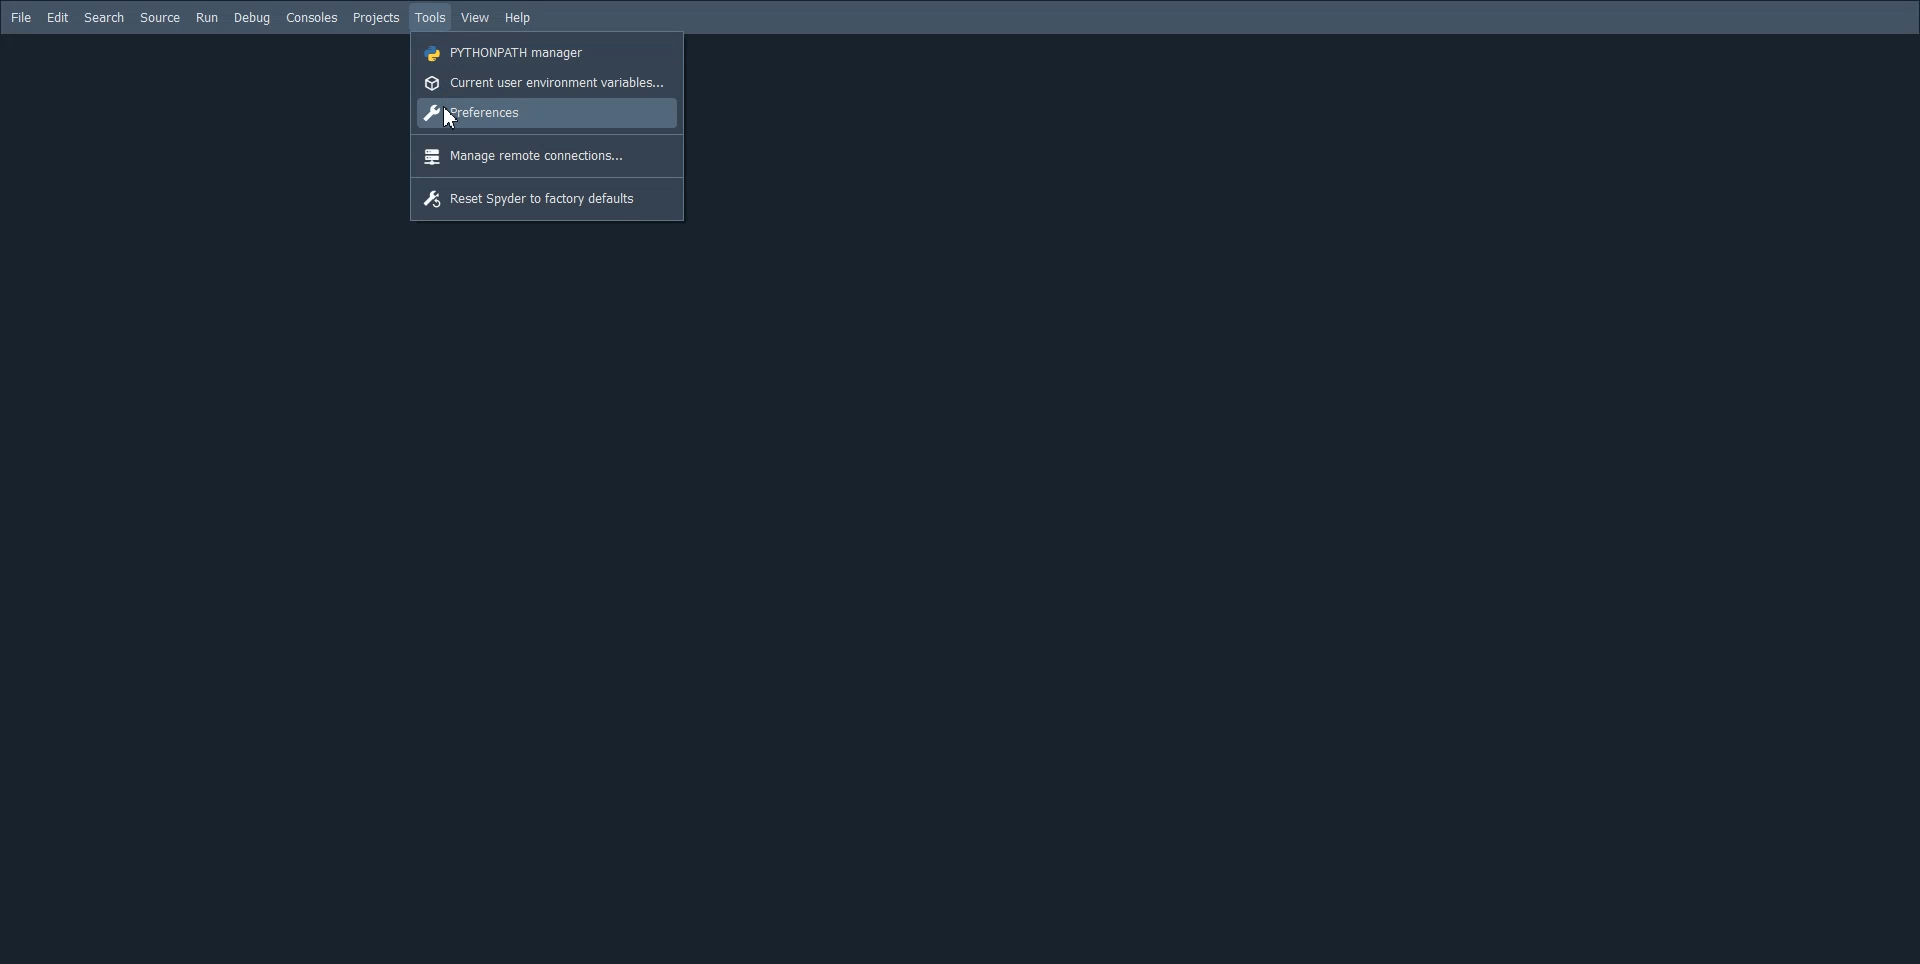 The height and width of the screenshot is (964, 1920). I want to click on File, so click(21, 17).